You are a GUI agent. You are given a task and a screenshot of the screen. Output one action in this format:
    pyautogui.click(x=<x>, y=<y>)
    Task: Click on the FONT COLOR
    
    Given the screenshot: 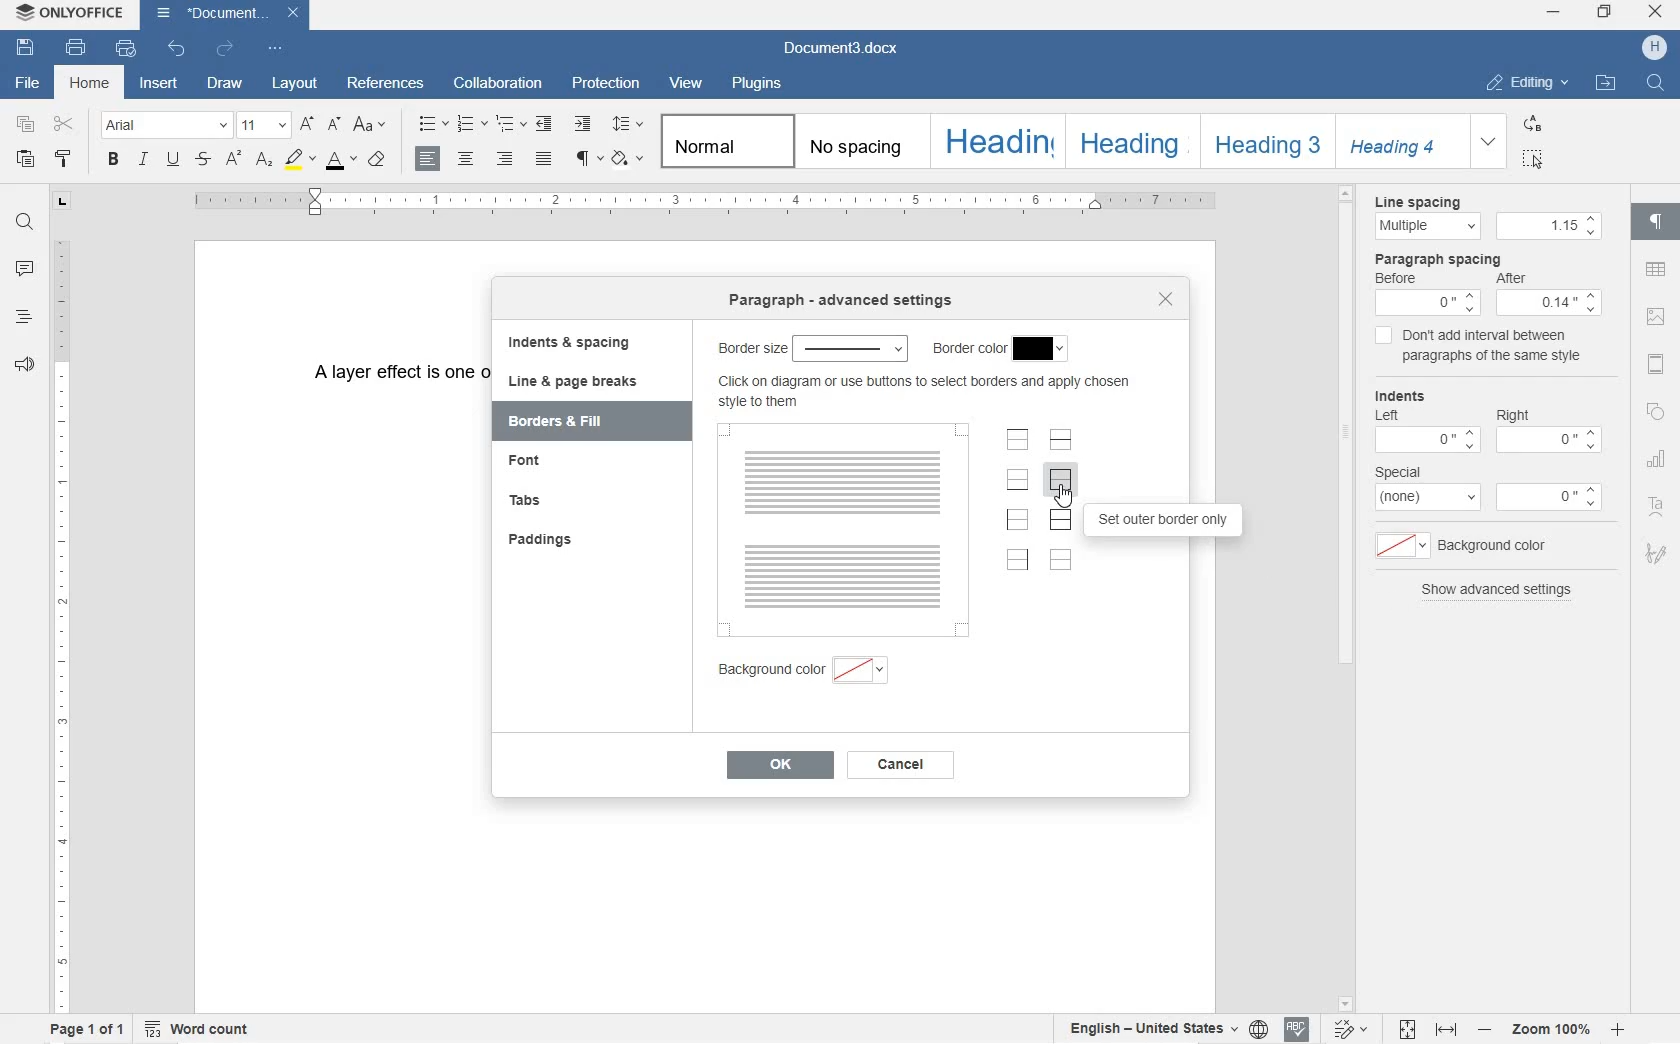 What is the action you would take?
    pyautogui.click(x=343, y=160)
    